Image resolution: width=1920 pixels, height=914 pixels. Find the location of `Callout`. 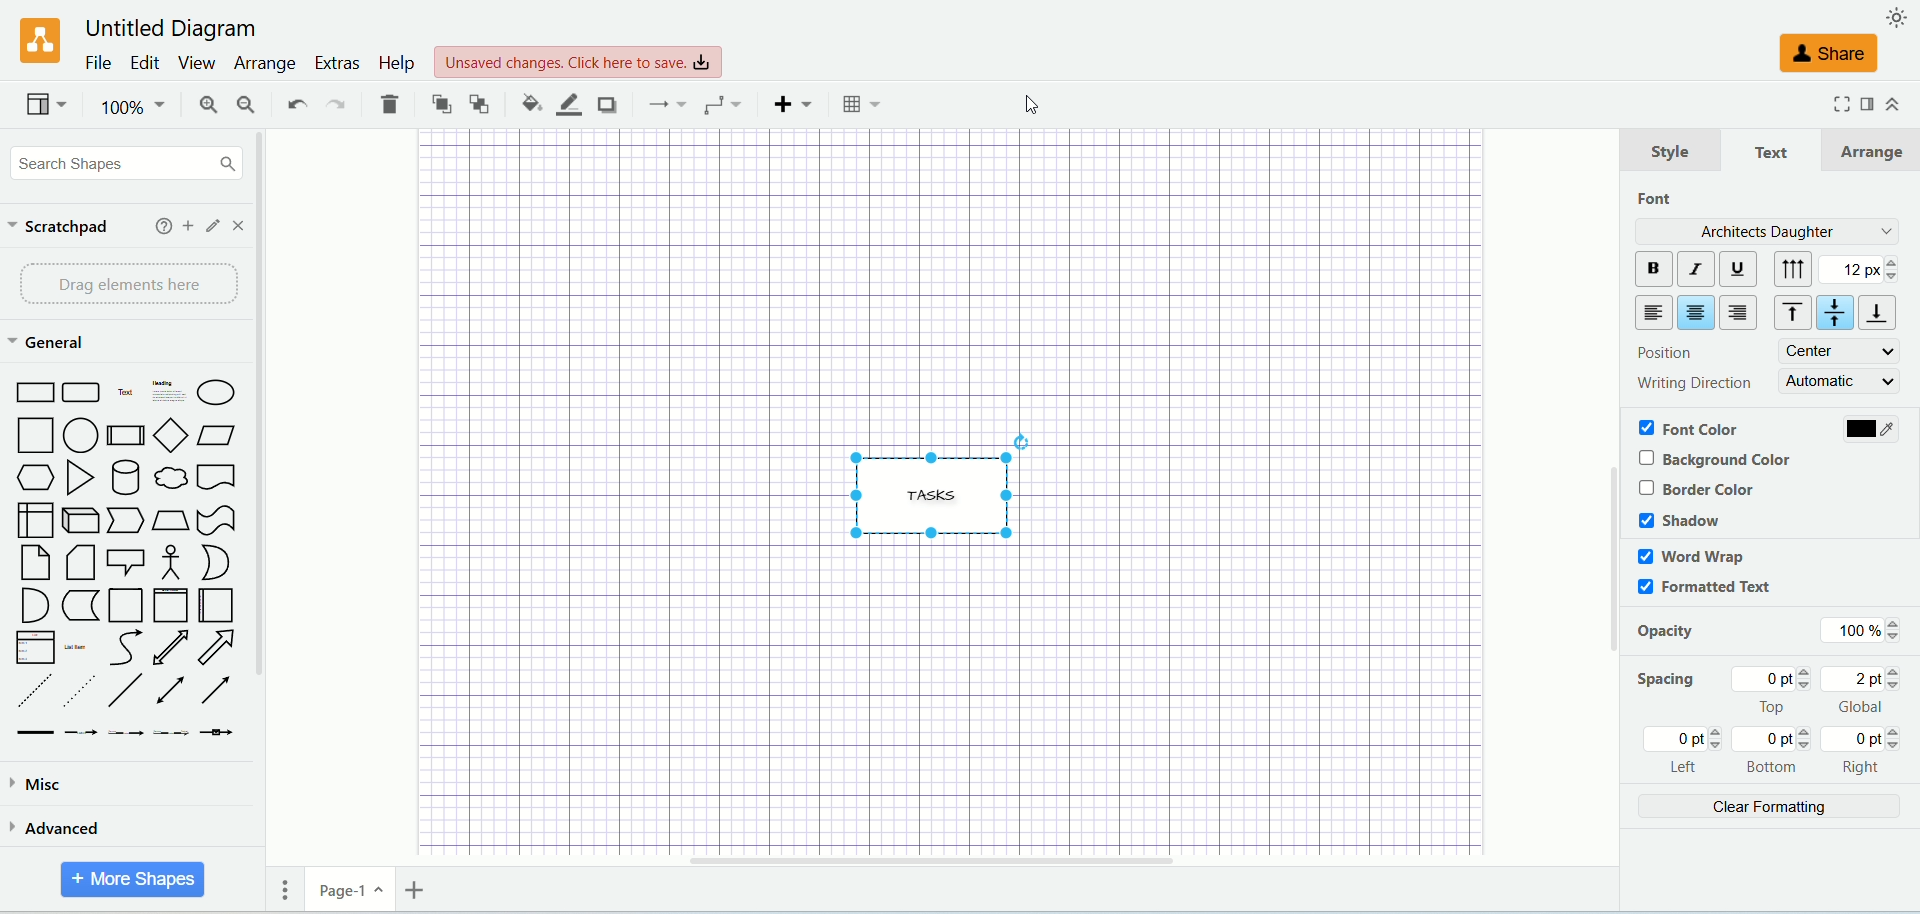

Callout is located at coordinates (126, 561).